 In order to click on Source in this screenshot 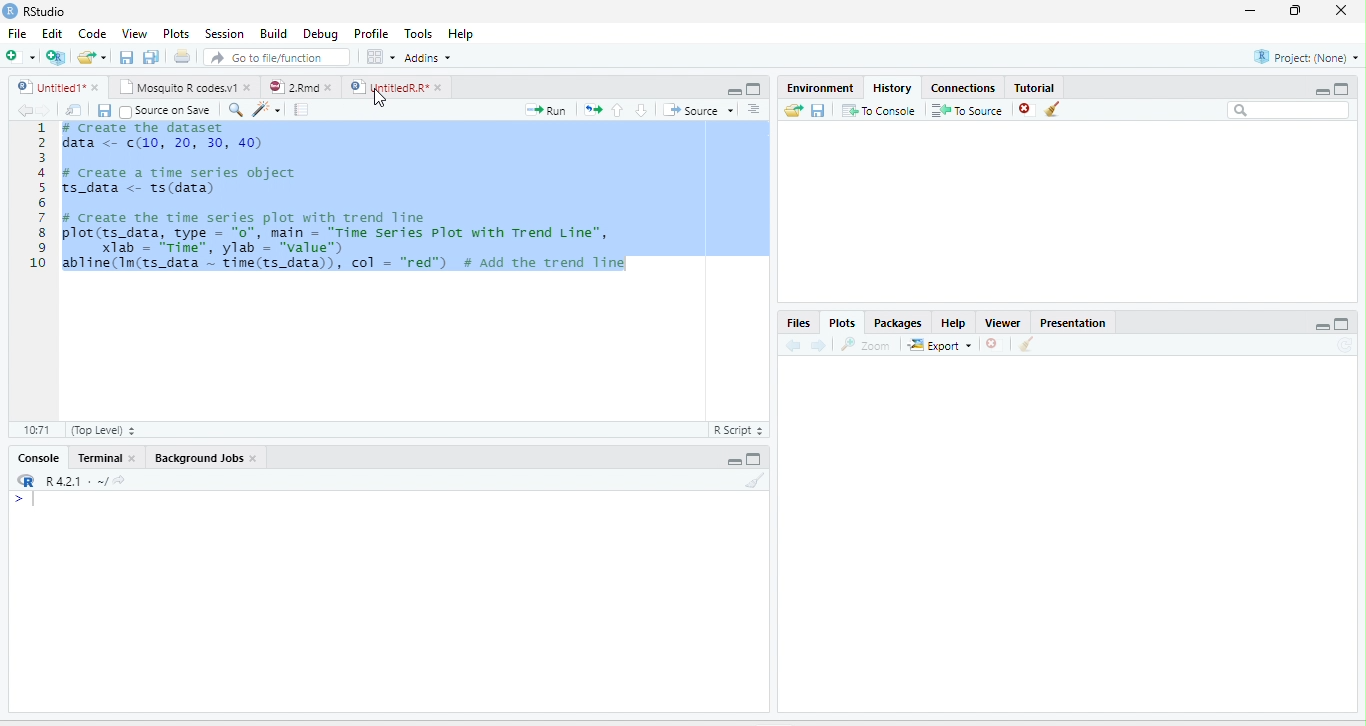, I will do `click(698, 110)`.